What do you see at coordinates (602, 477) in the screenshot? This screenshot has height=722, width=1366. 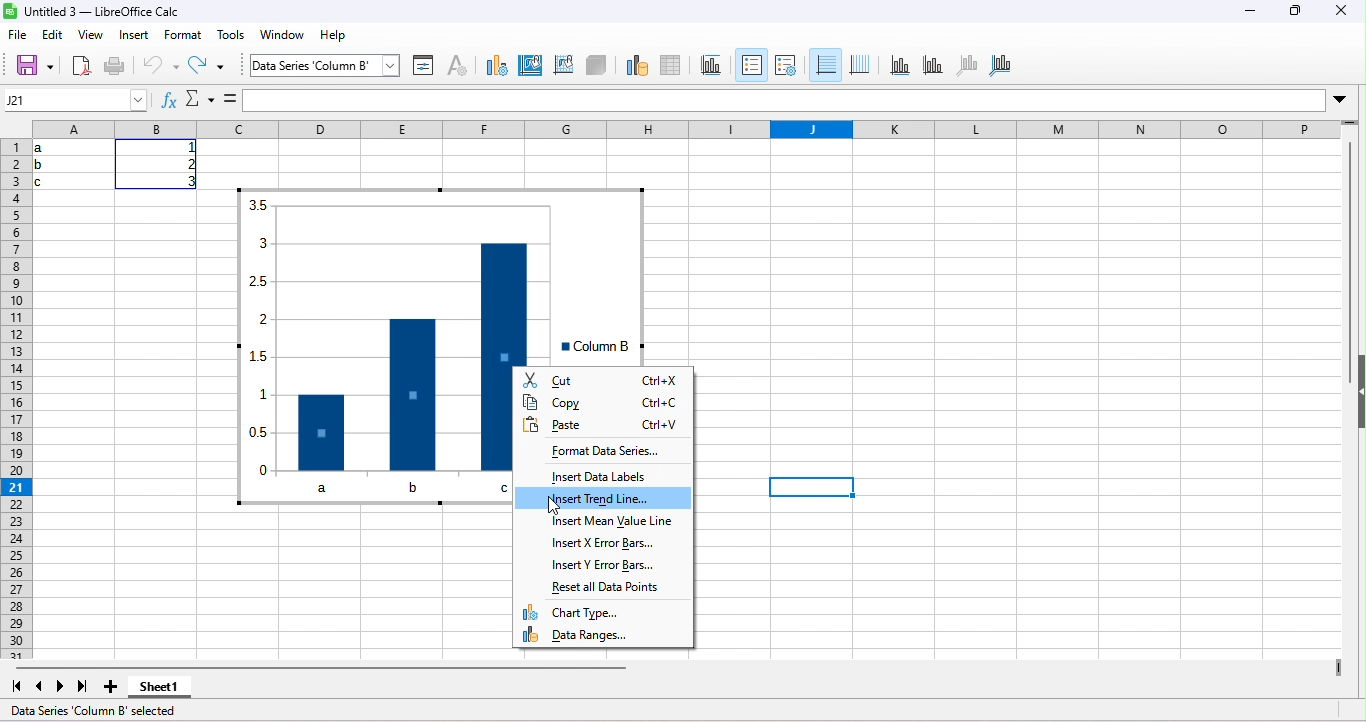 I see `insert data labels` at bounding box center [602, 477].